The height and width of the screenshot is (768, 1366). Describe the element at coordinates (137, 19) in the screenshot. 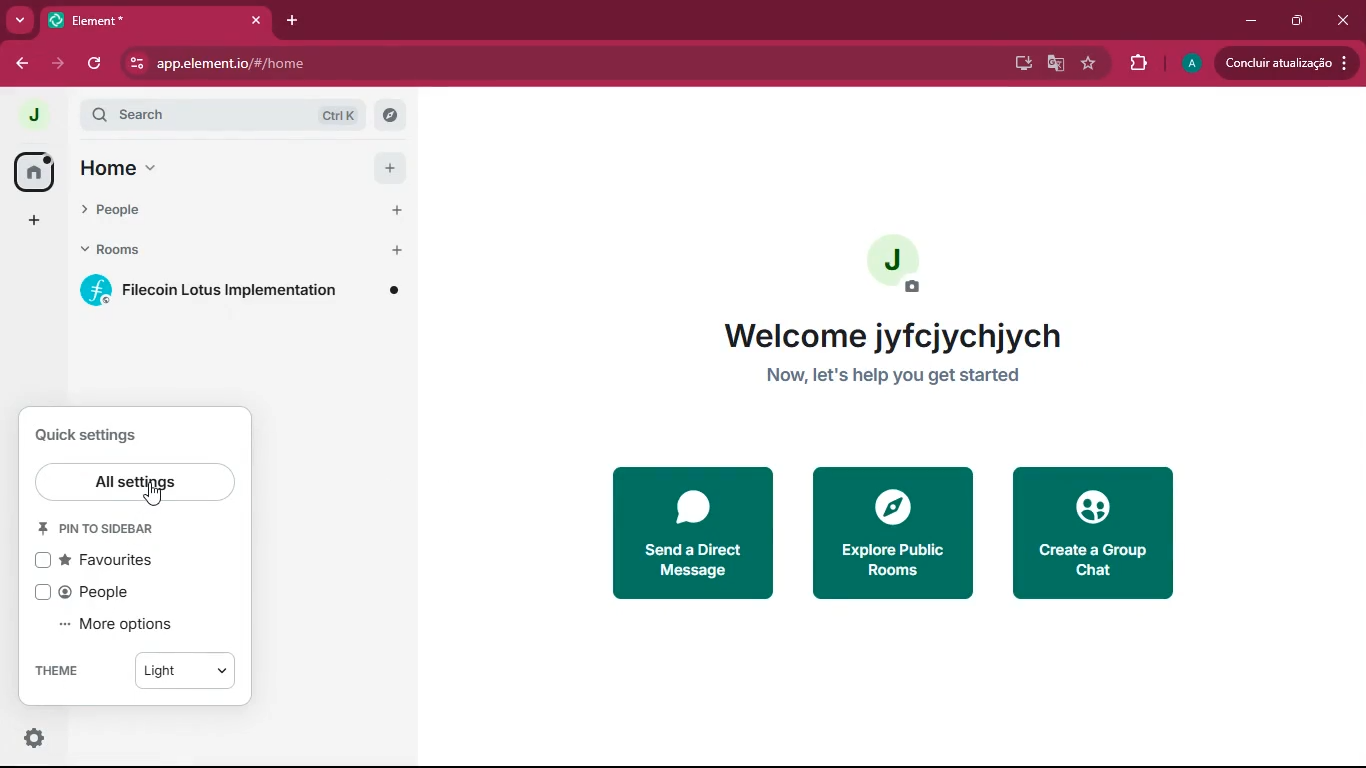

I see `Element*` at that location.